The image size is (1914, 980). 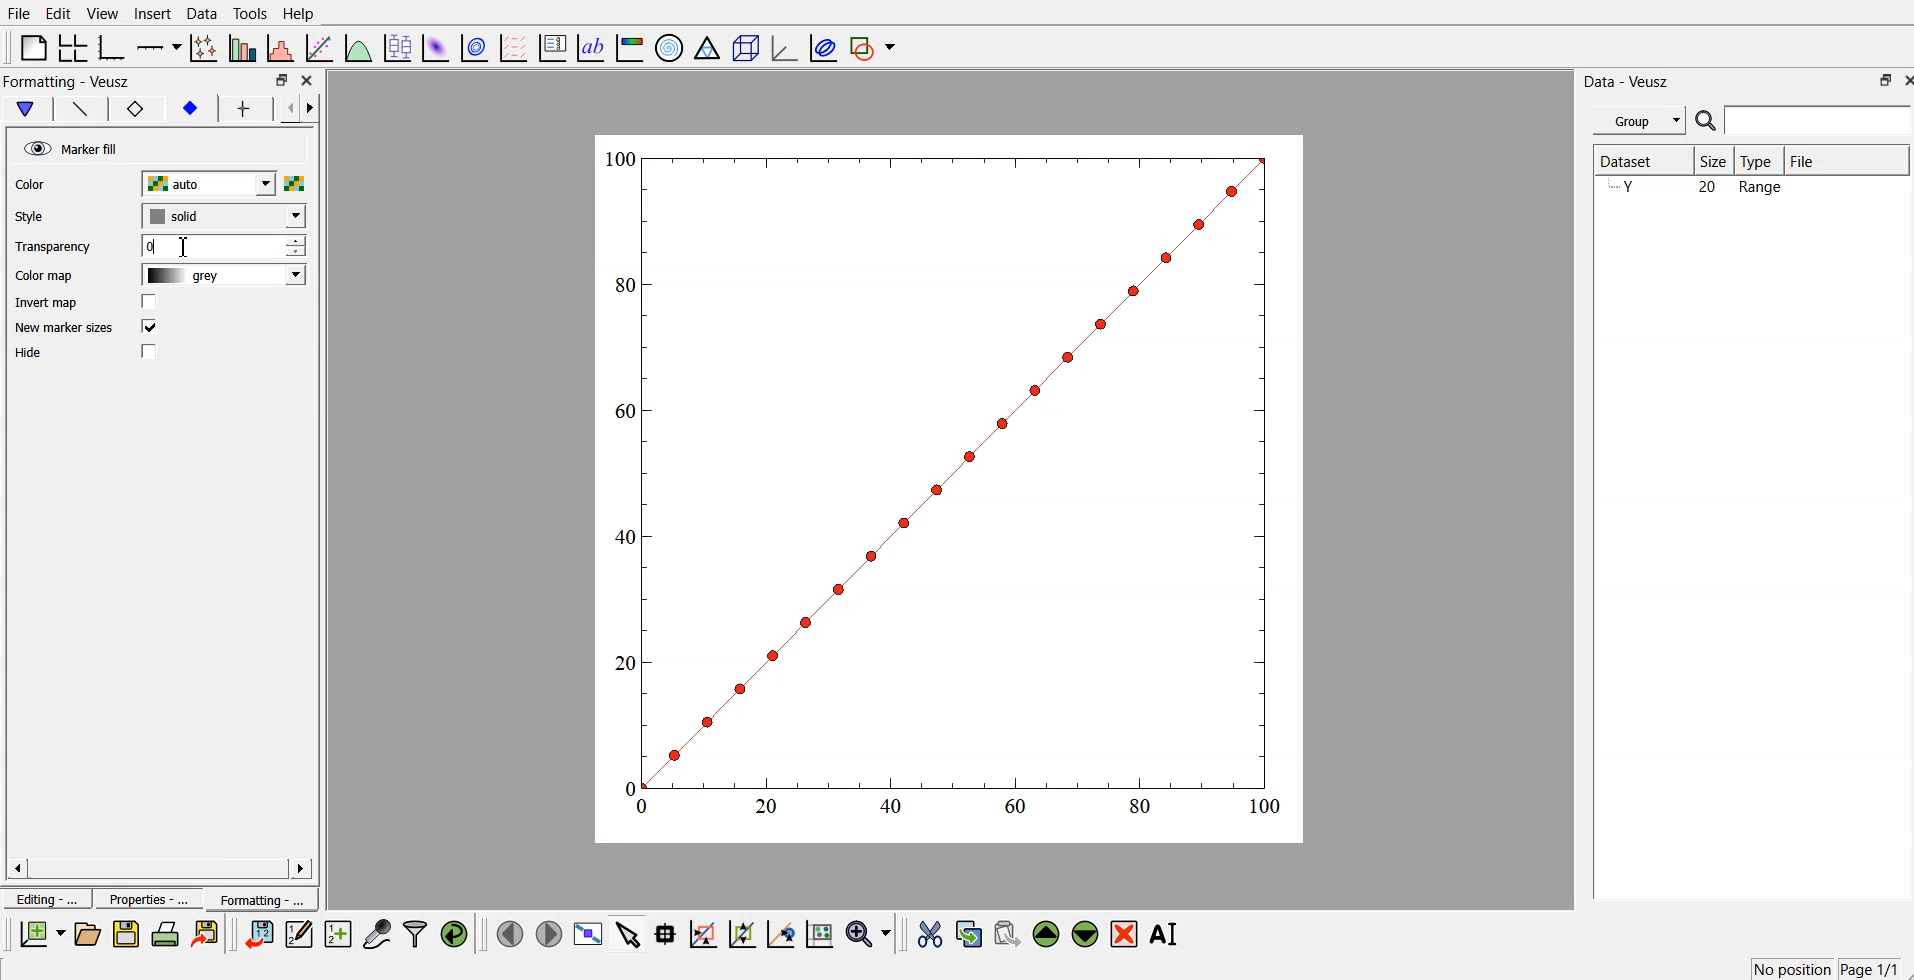 I want to click on Color, so click(x=35, y=184).